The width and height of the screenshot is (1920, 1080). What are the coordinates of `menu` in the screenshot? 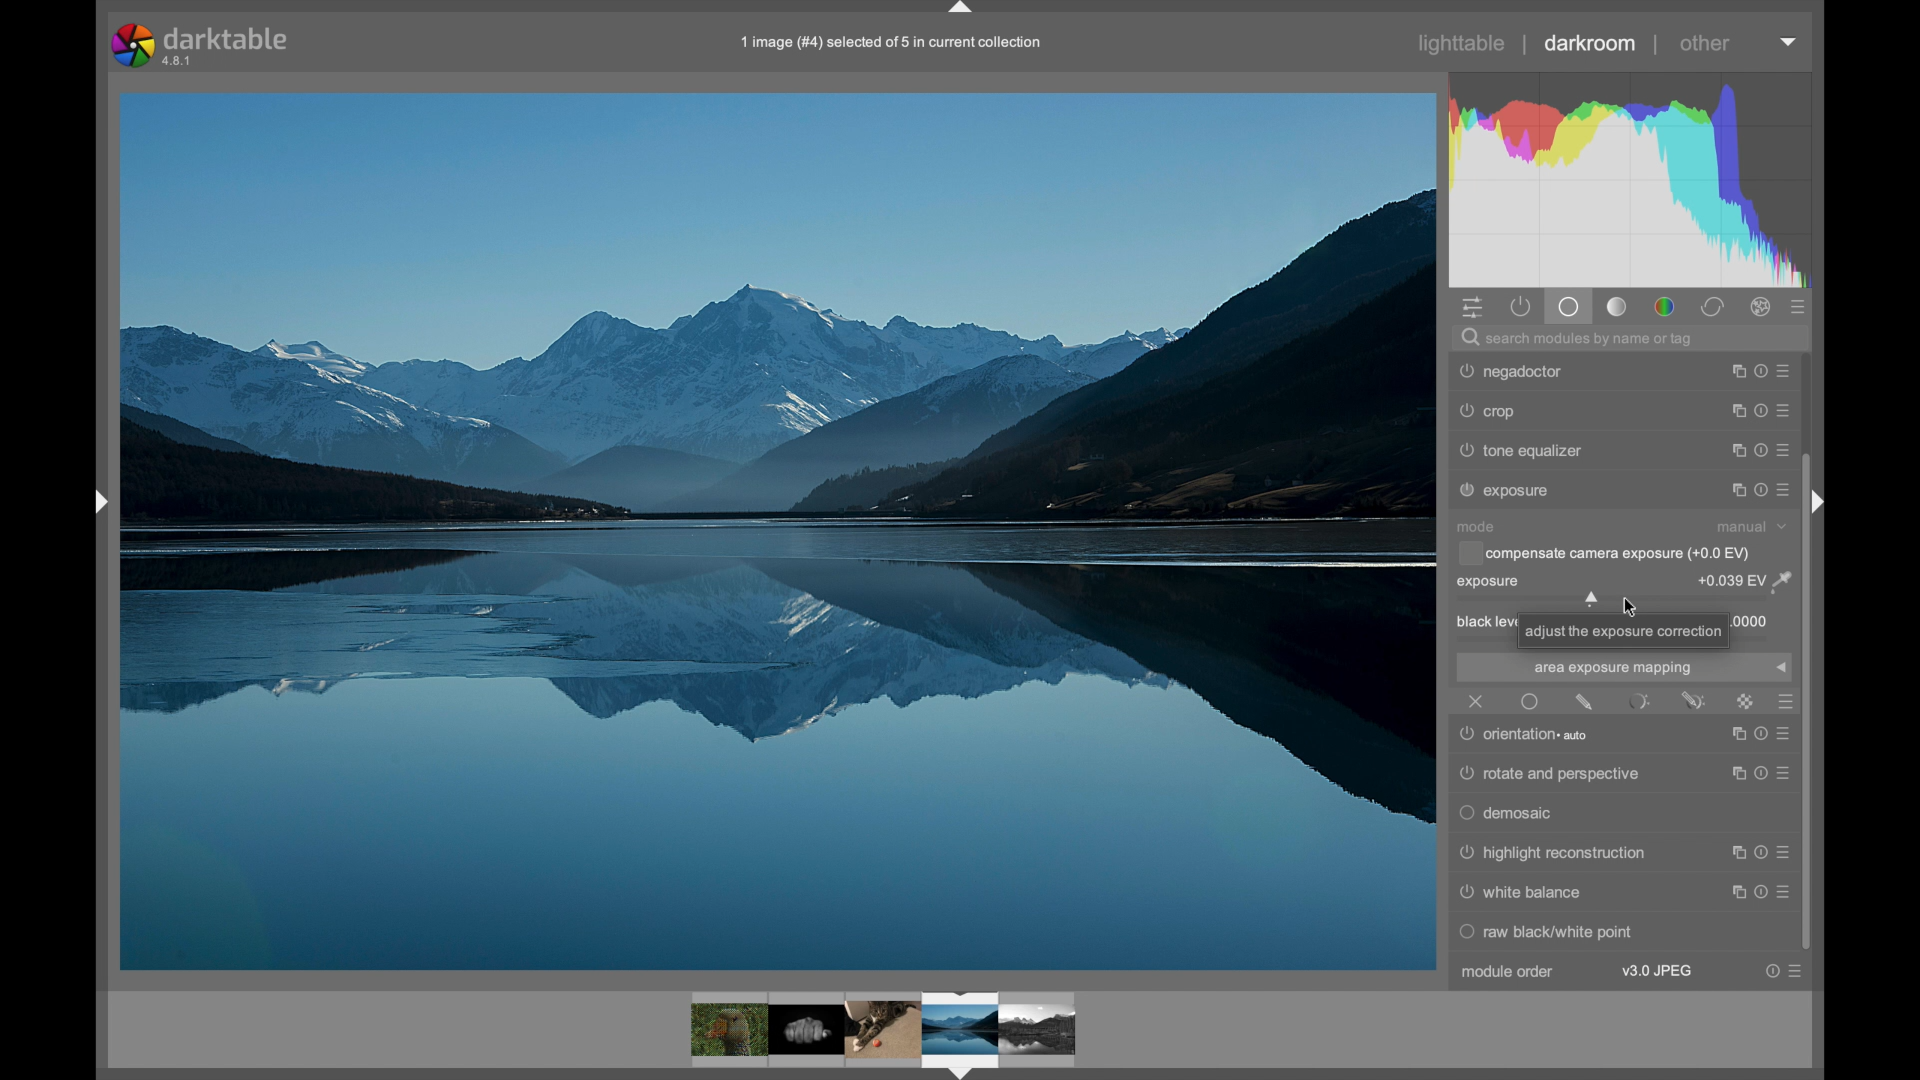 It's located at (1758, 894).